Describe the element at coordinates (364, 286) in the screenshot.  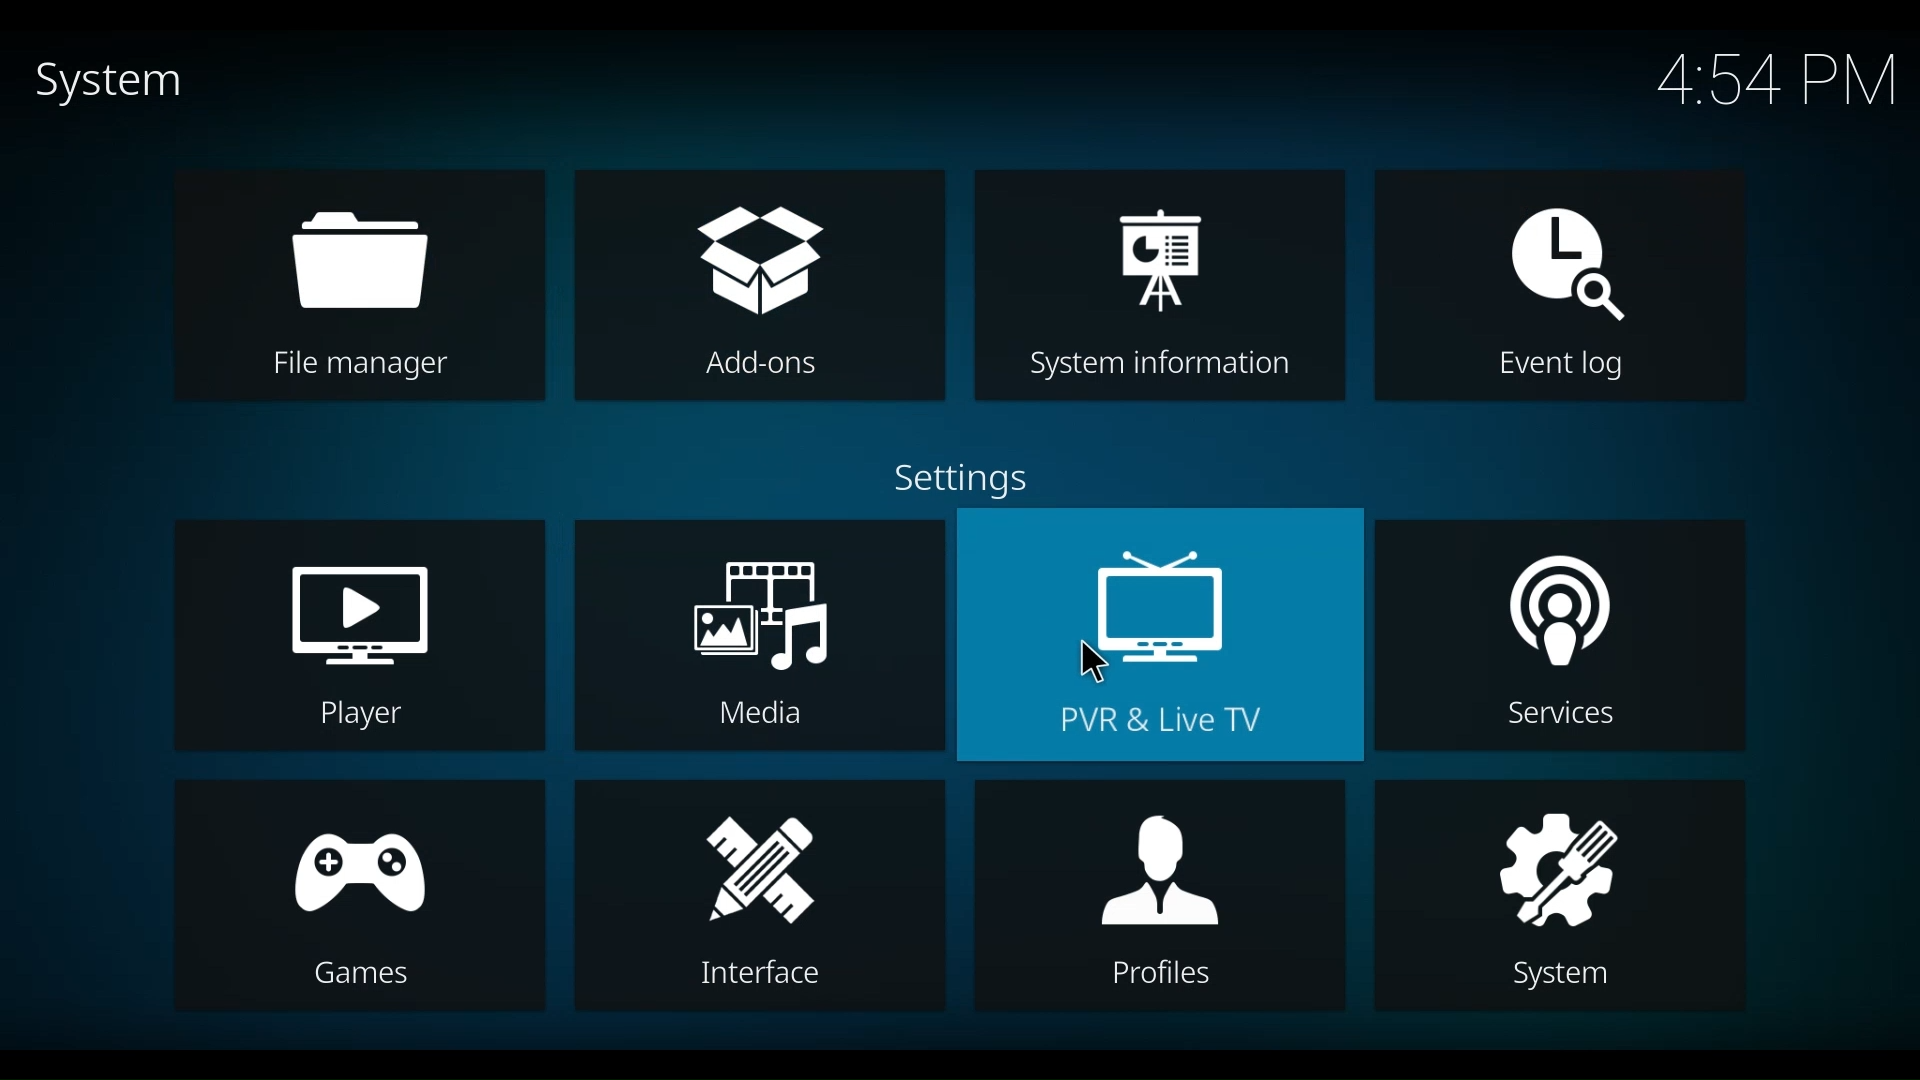
I see `File manager` at that location.